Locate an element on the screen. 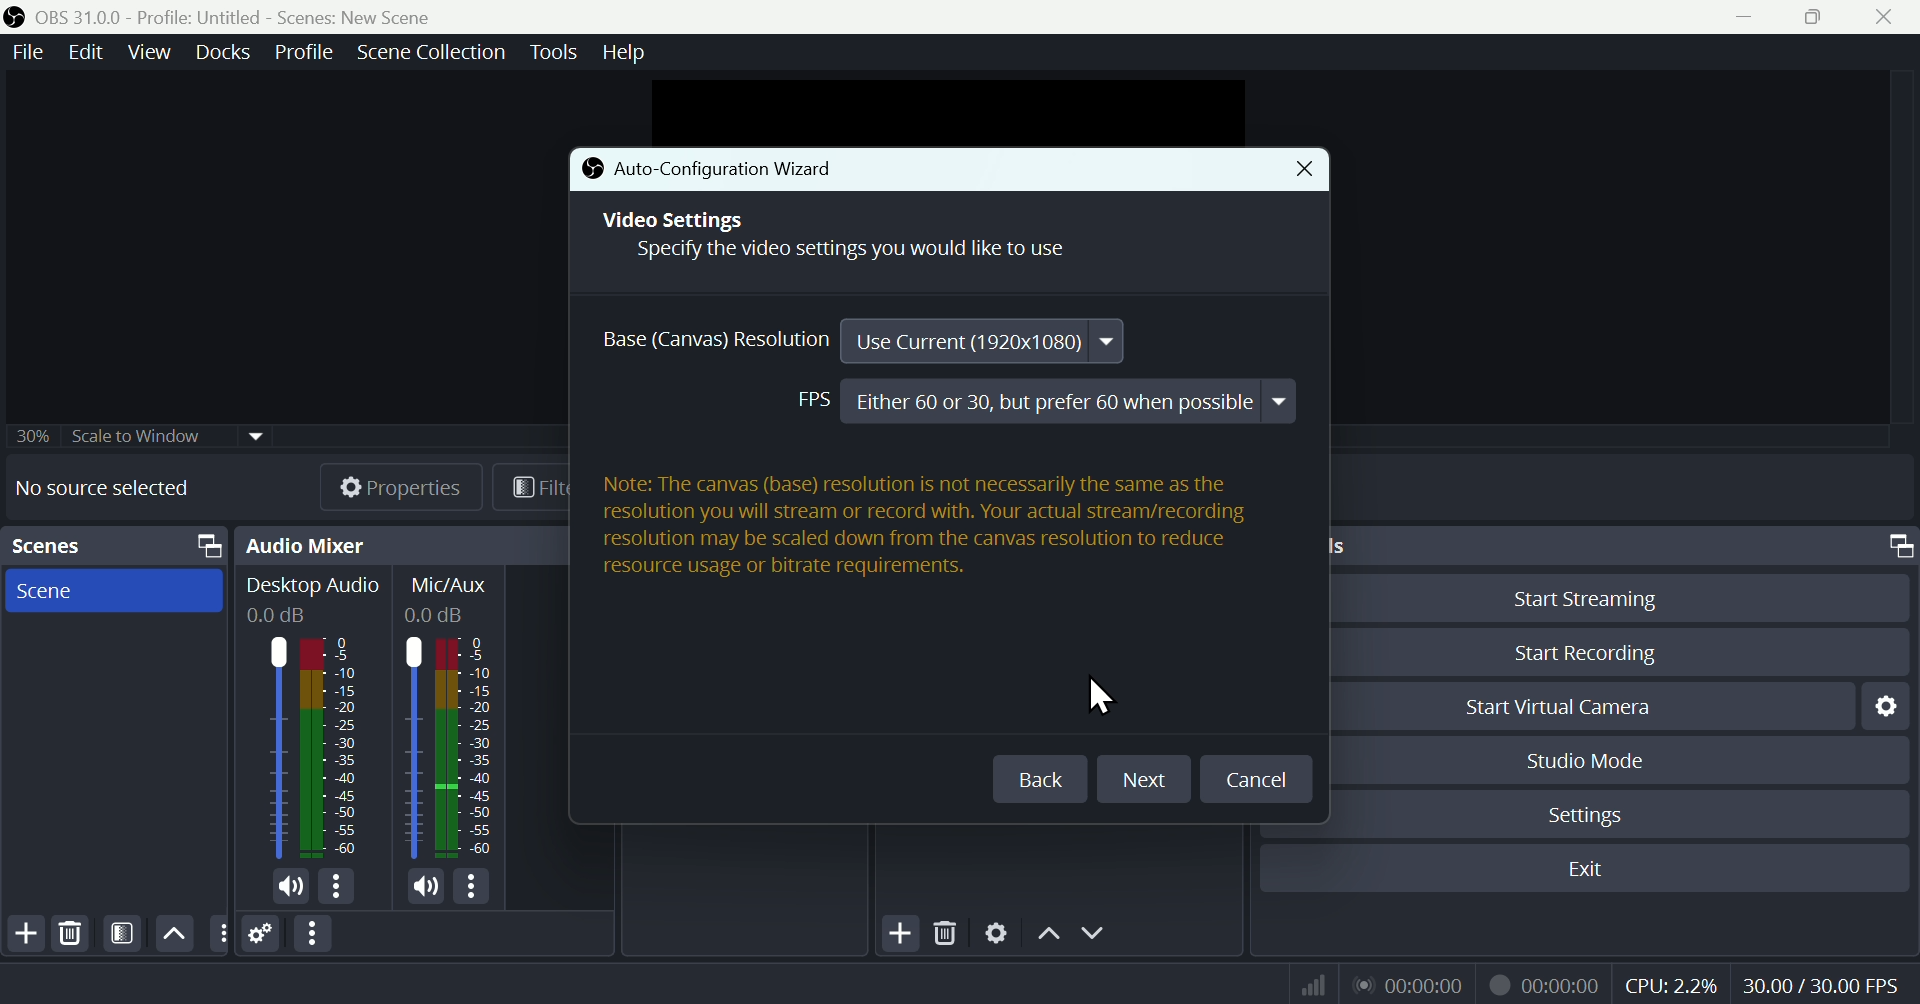 This screenshot has height=1004, width=1920. Base Resolution is located at coordinates (707, 340).